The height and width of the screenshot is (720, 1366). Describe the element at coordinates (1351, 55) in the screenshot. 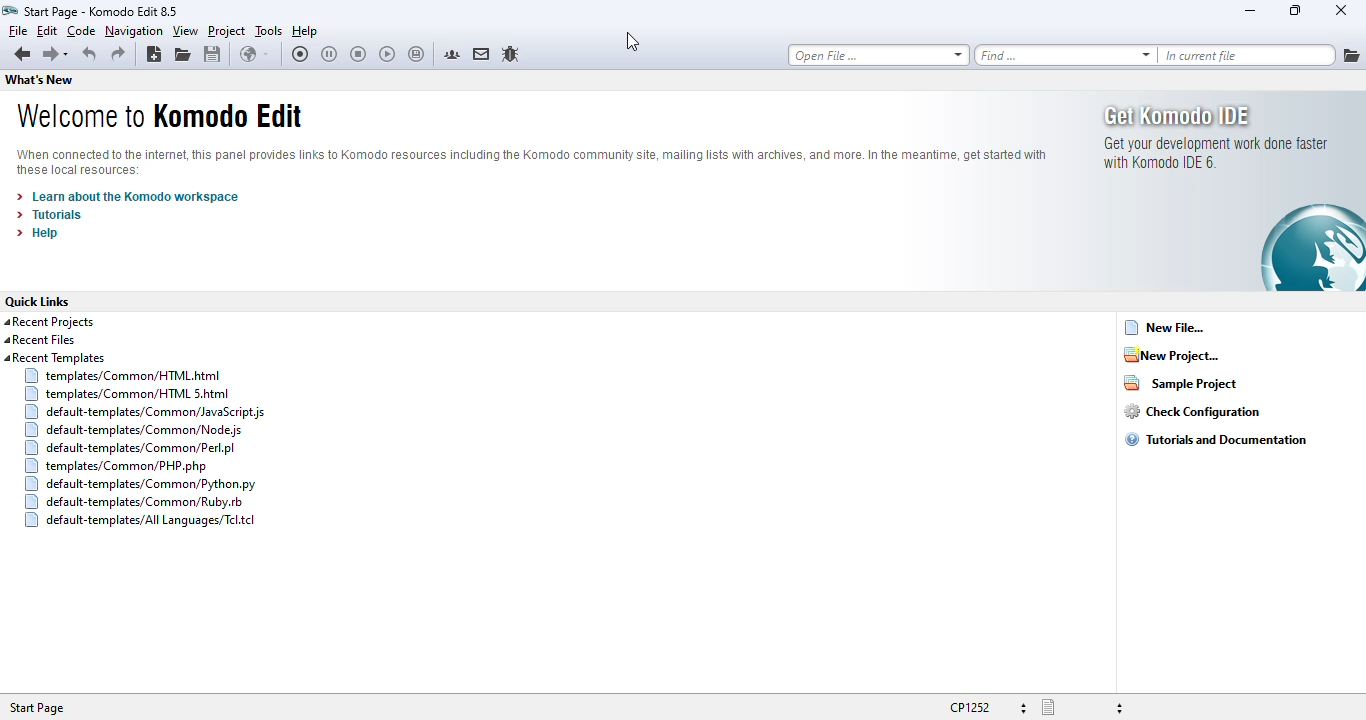

I see `browse for directories to add to search list` at that location.